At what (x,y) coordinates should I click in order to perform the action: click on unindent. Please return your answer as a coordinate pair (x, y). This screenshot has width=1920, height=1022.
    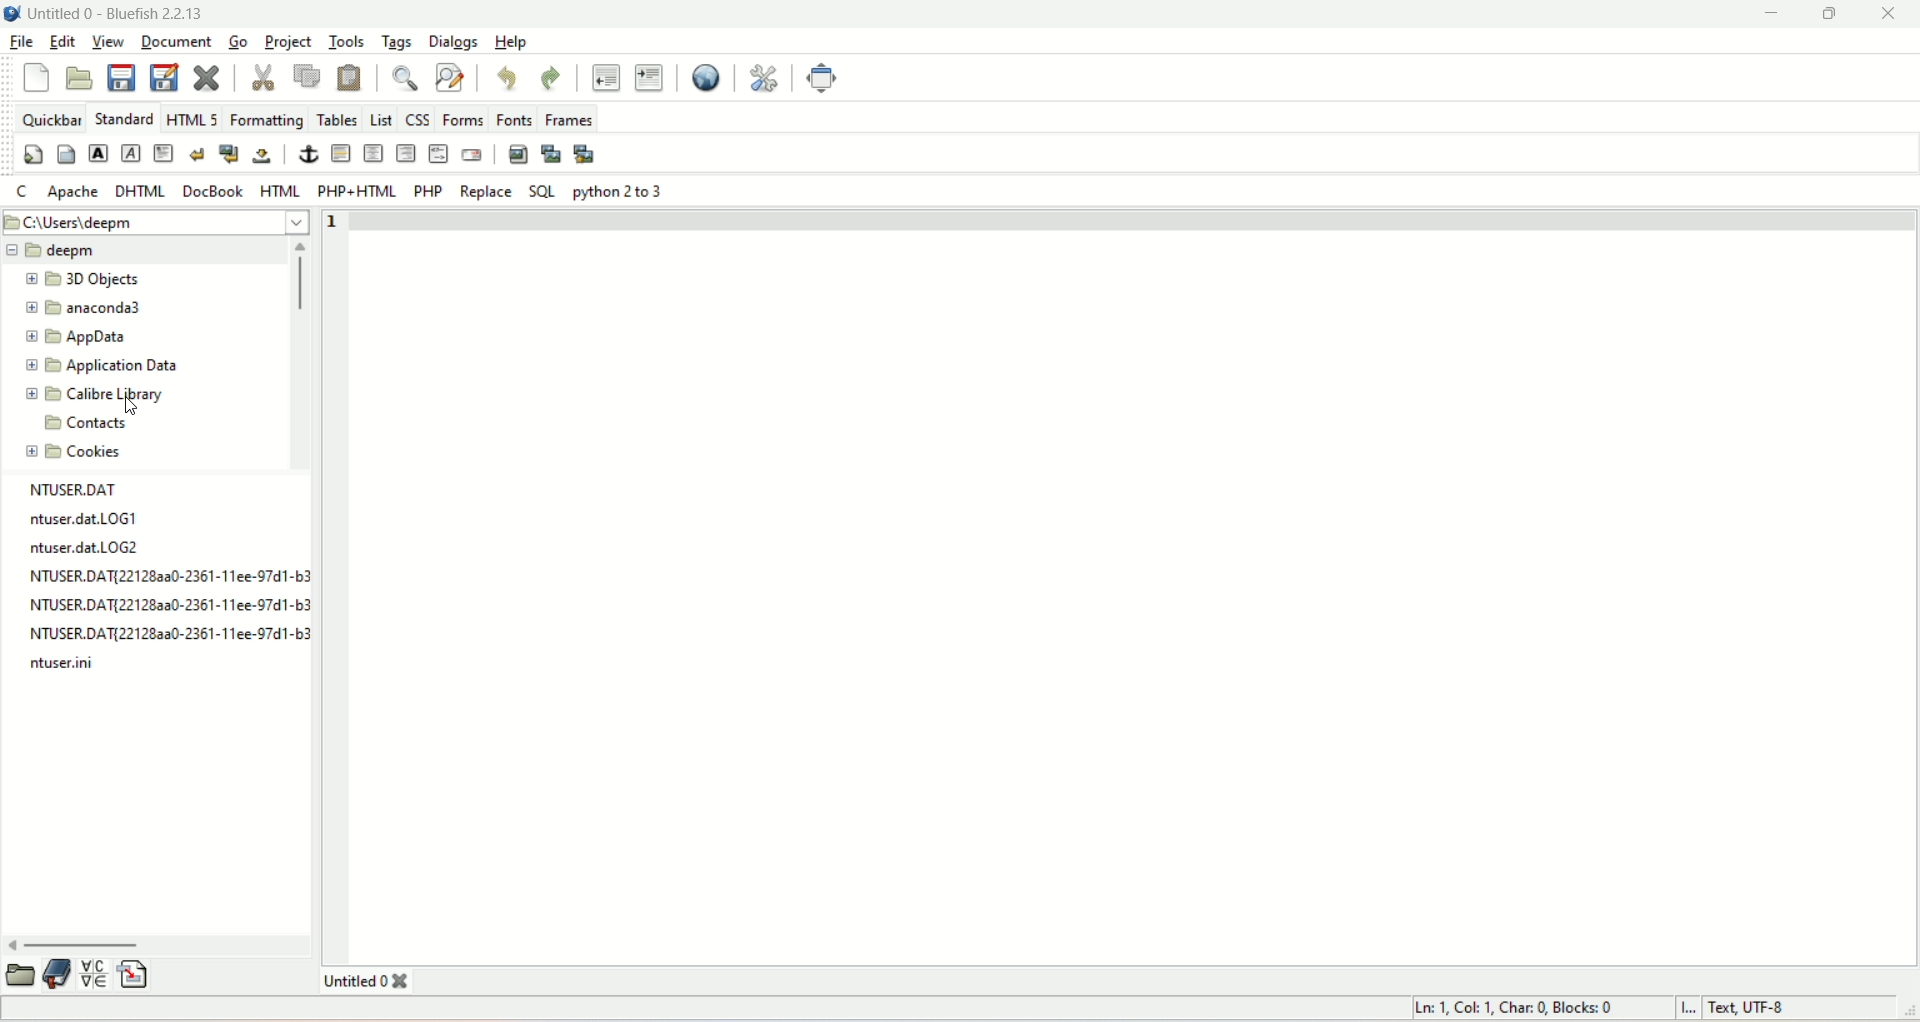
    Looking at the image, I should click on (604, 76).